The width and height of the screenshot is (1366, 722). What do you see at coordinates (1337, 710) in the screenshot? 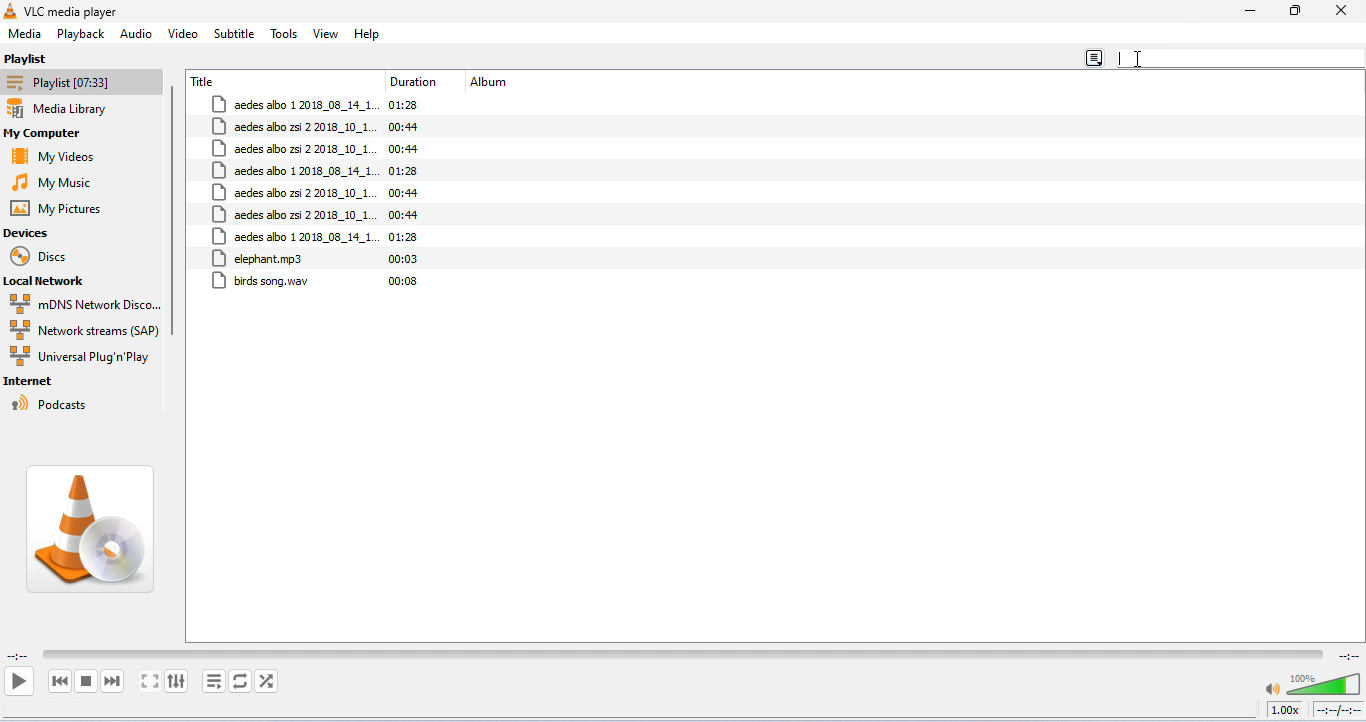
I see `click to toggle between elapsed time / remaining time` at bounding box center [1337, 710].